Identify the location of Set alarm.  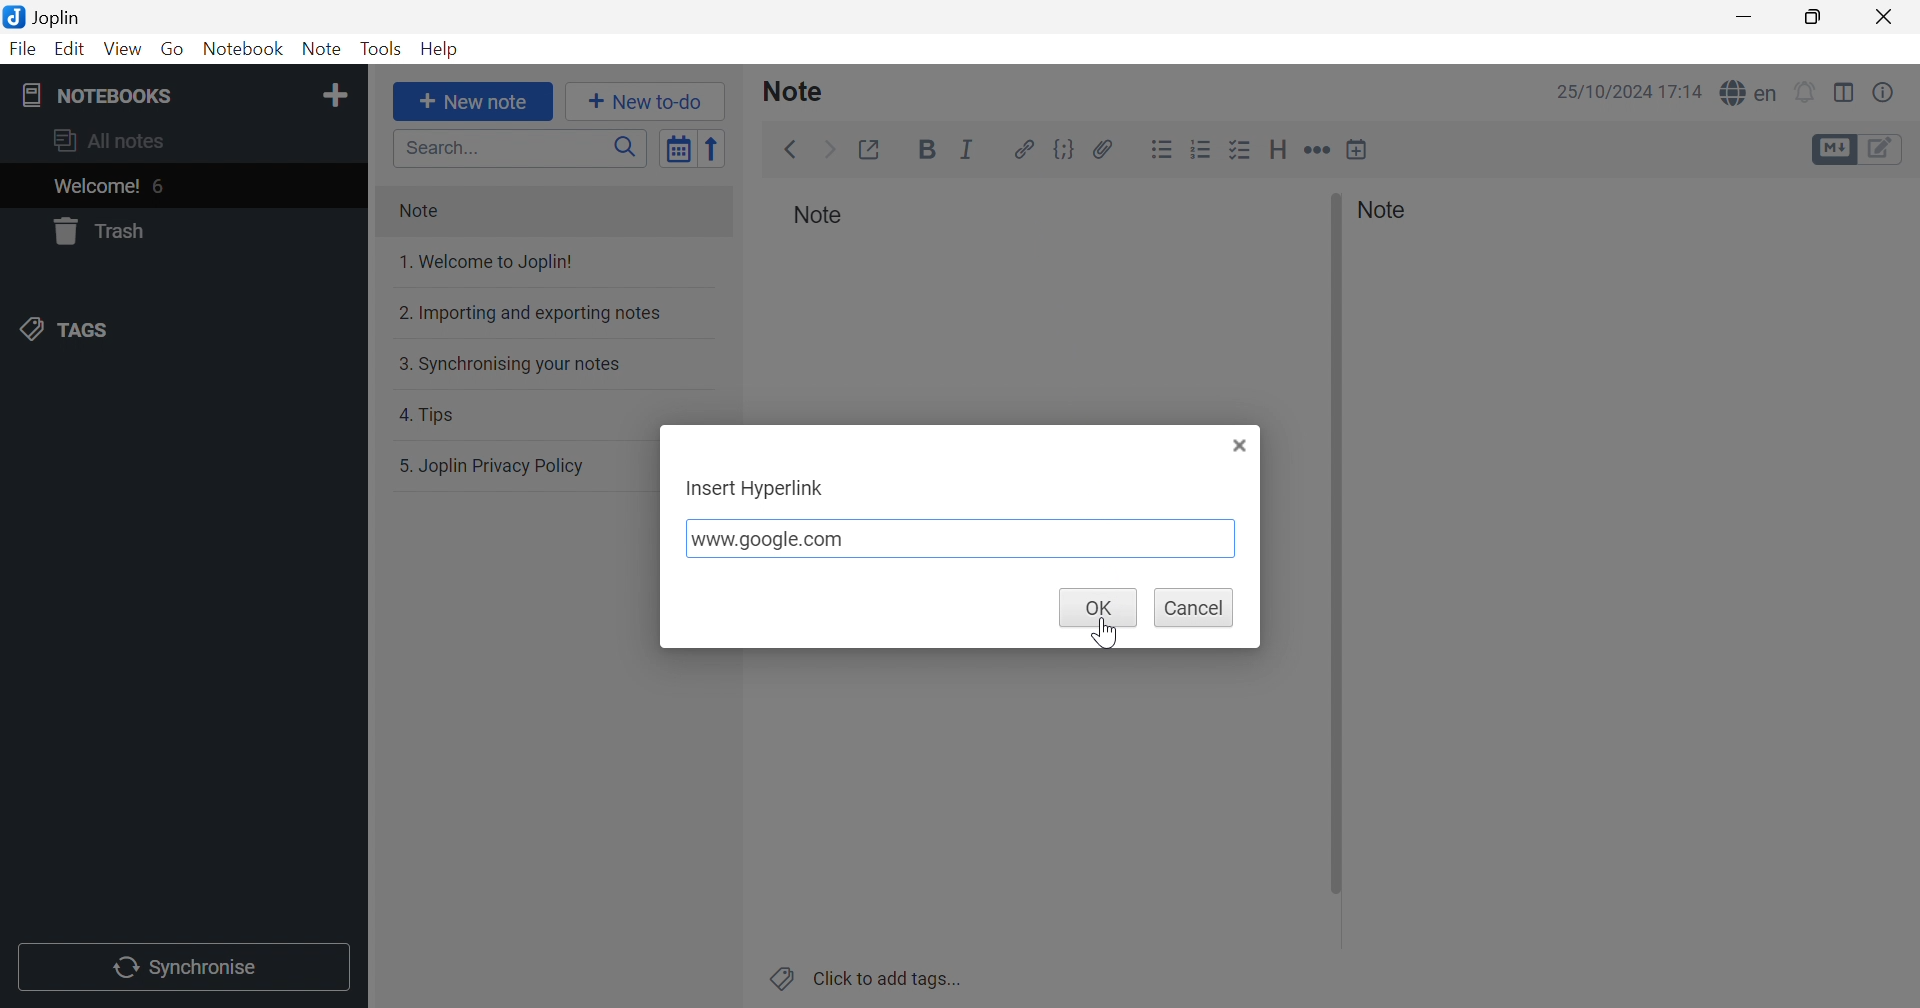
(1807, 90).